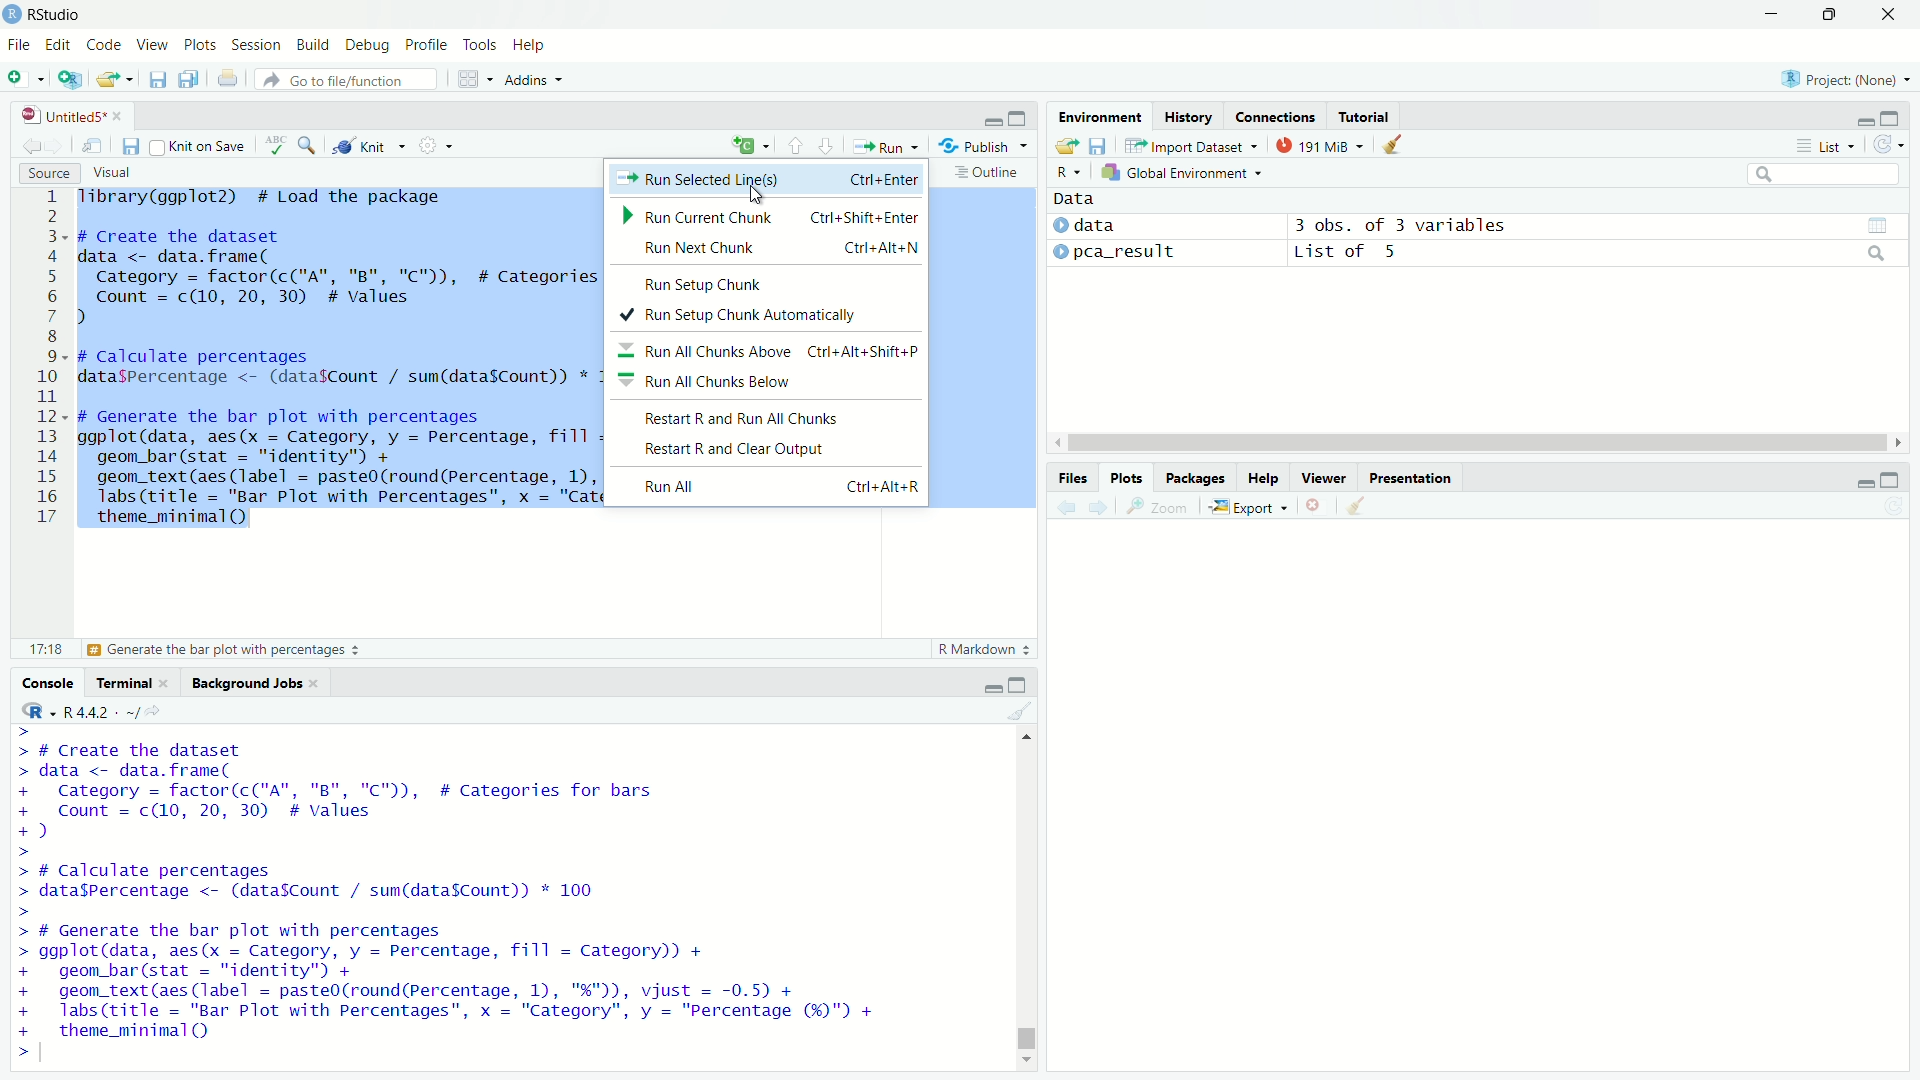 The height and width of the screenshot is (1080, 1920). What do you see at coordinates (975, 146) in the screenshot?
I see `publish` at bounding box center [975, 146].